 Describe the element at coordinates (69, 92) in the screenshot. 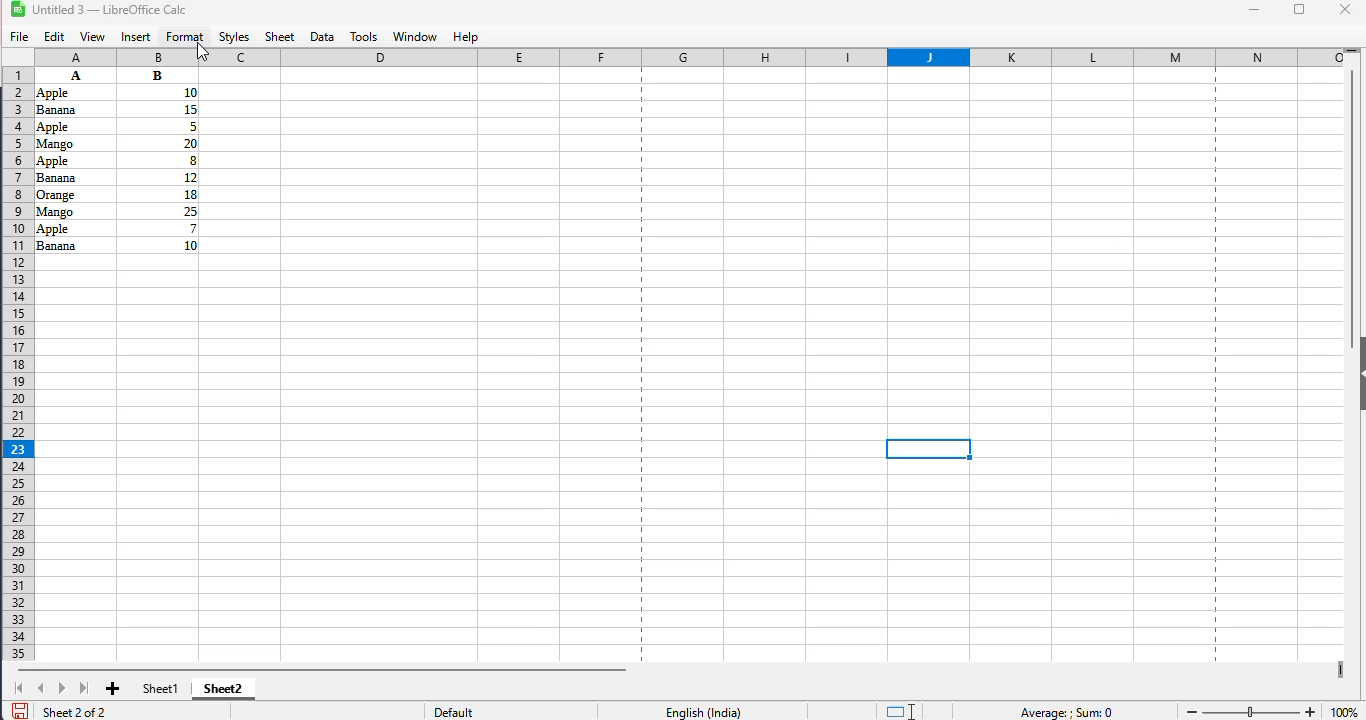

I see `` at that location.